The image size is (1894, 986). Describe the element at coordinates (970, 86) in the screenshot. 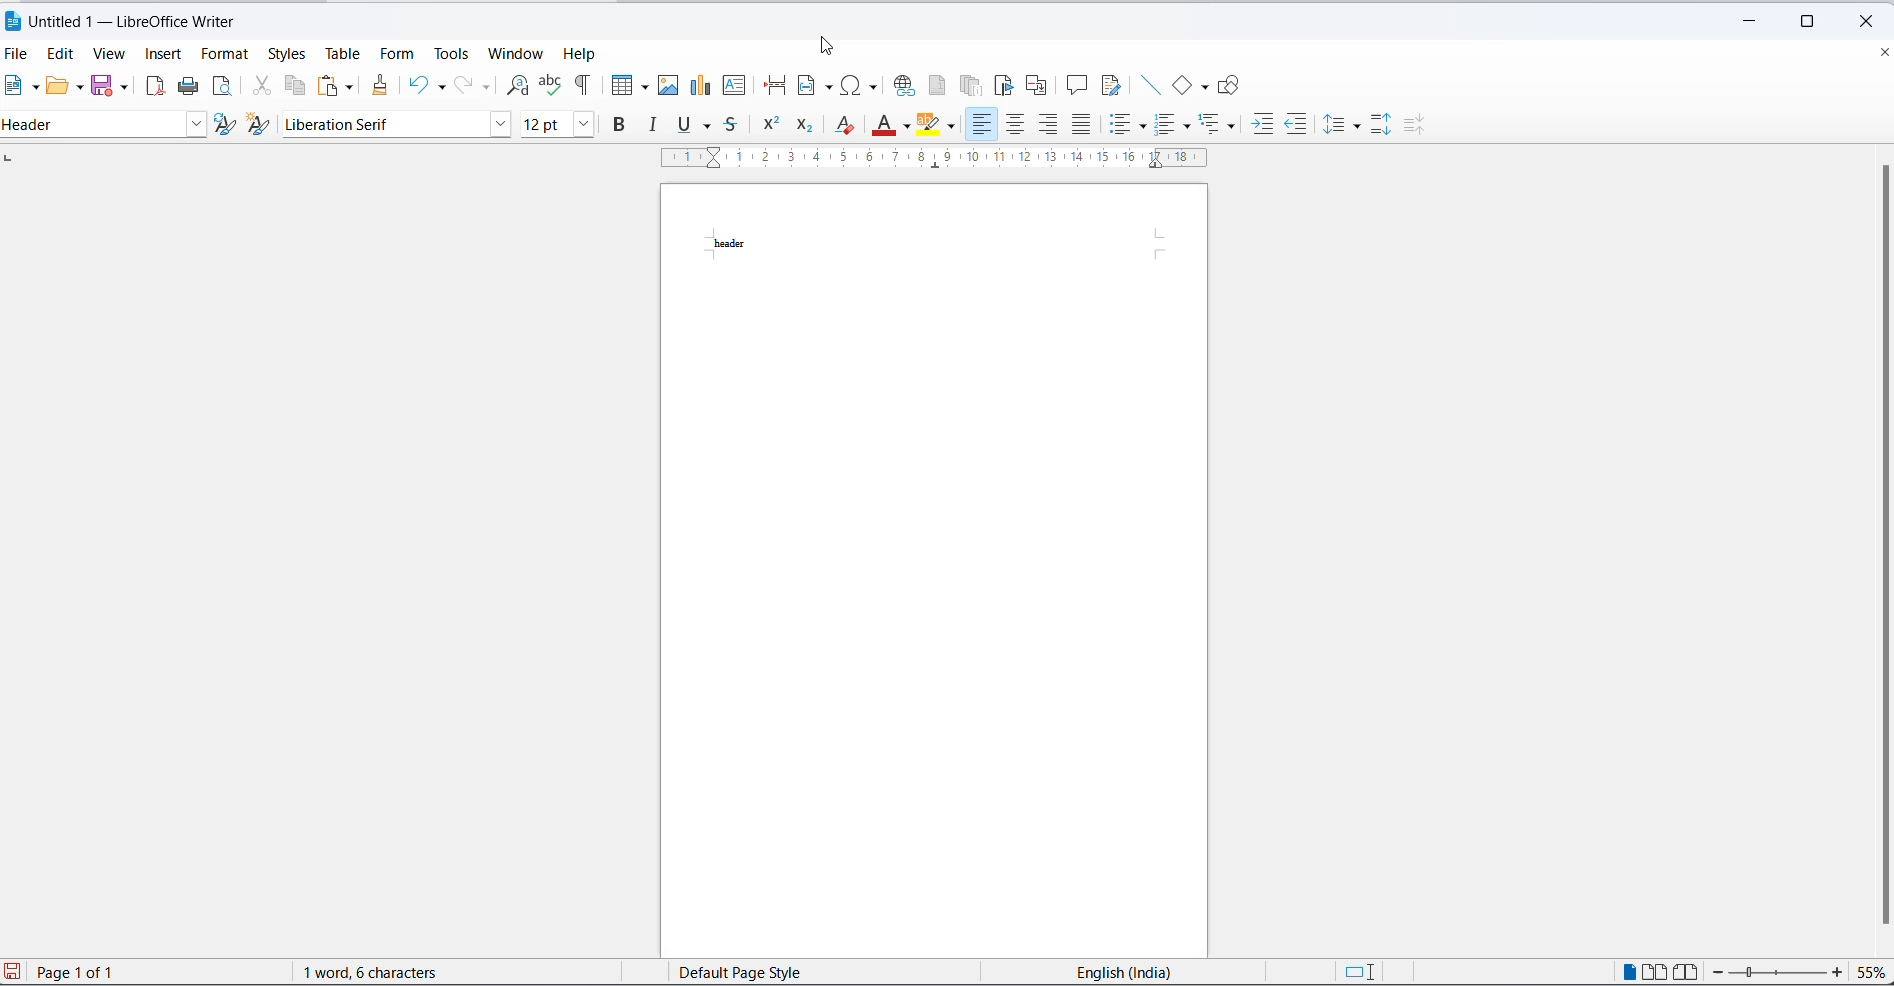

I see `insert endnote` at that location.